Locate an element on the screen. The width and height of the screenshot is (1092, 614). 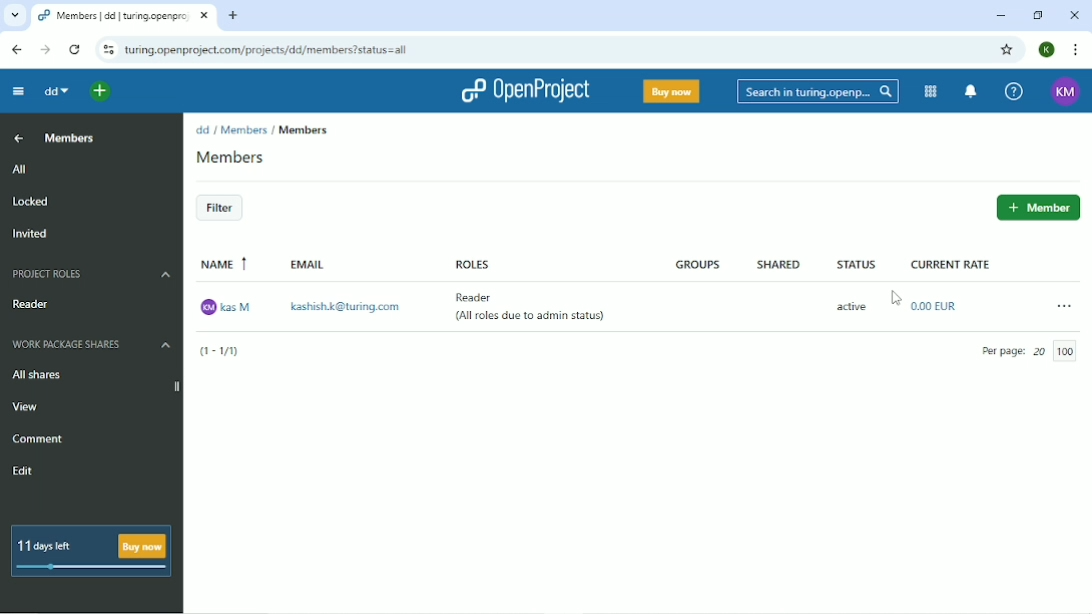
Locked is located at coordinates (31, 202).